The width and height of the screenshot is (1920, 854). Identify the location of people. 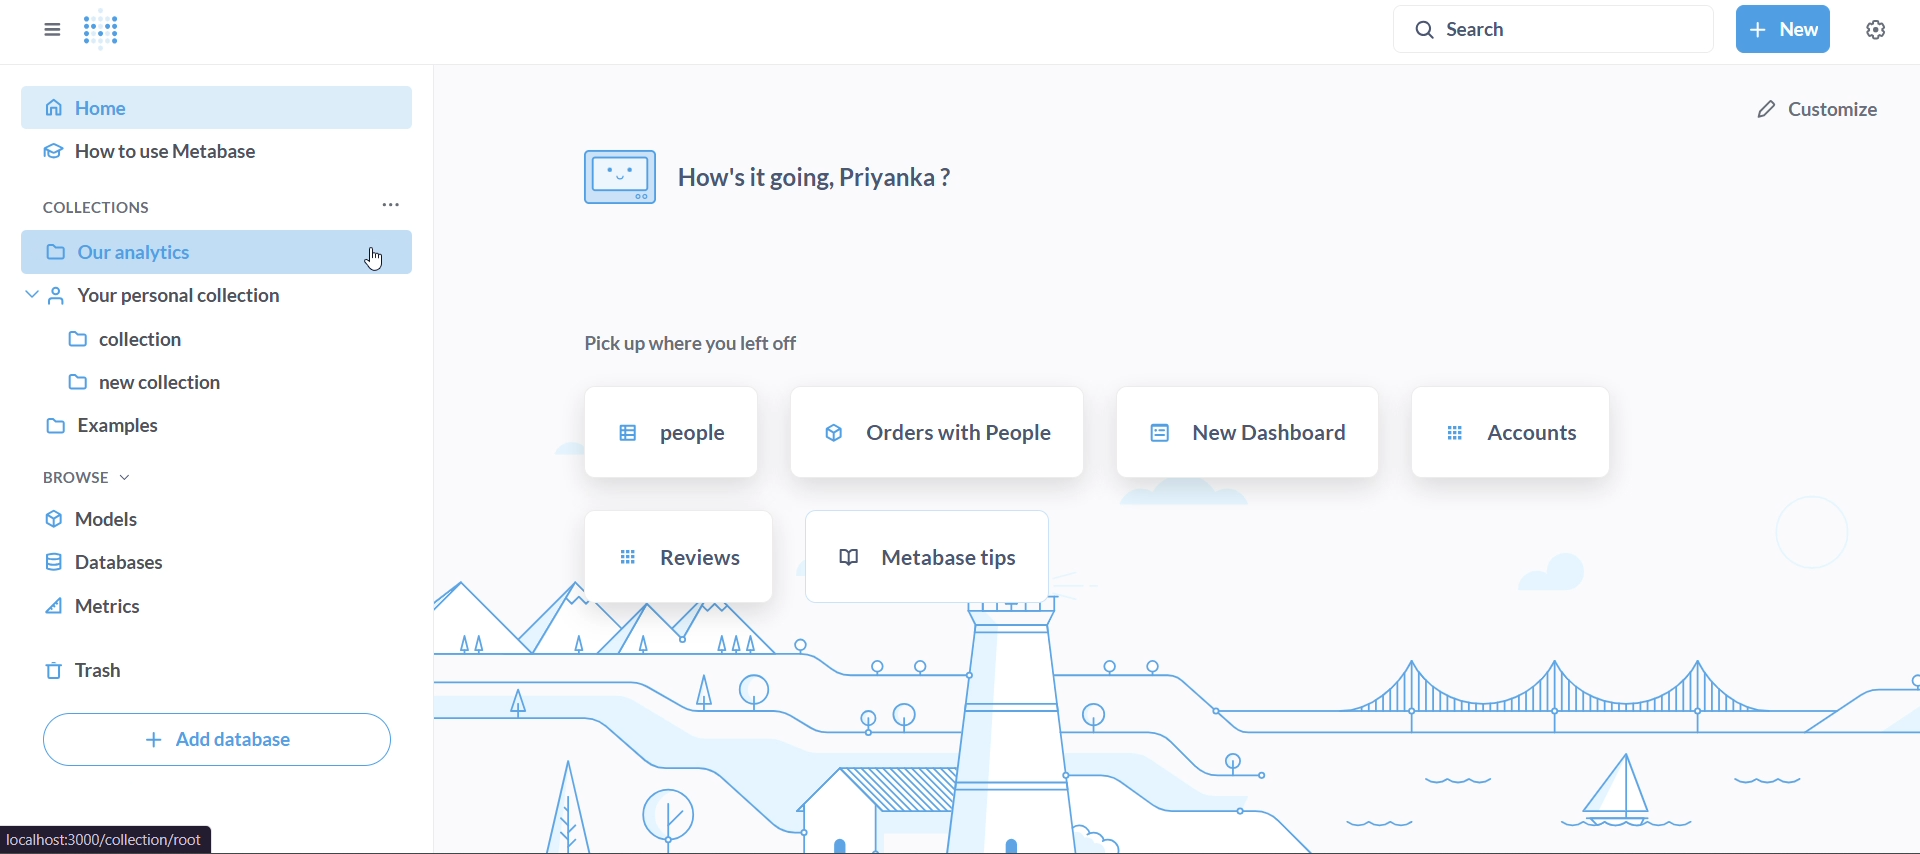
(668, 434).